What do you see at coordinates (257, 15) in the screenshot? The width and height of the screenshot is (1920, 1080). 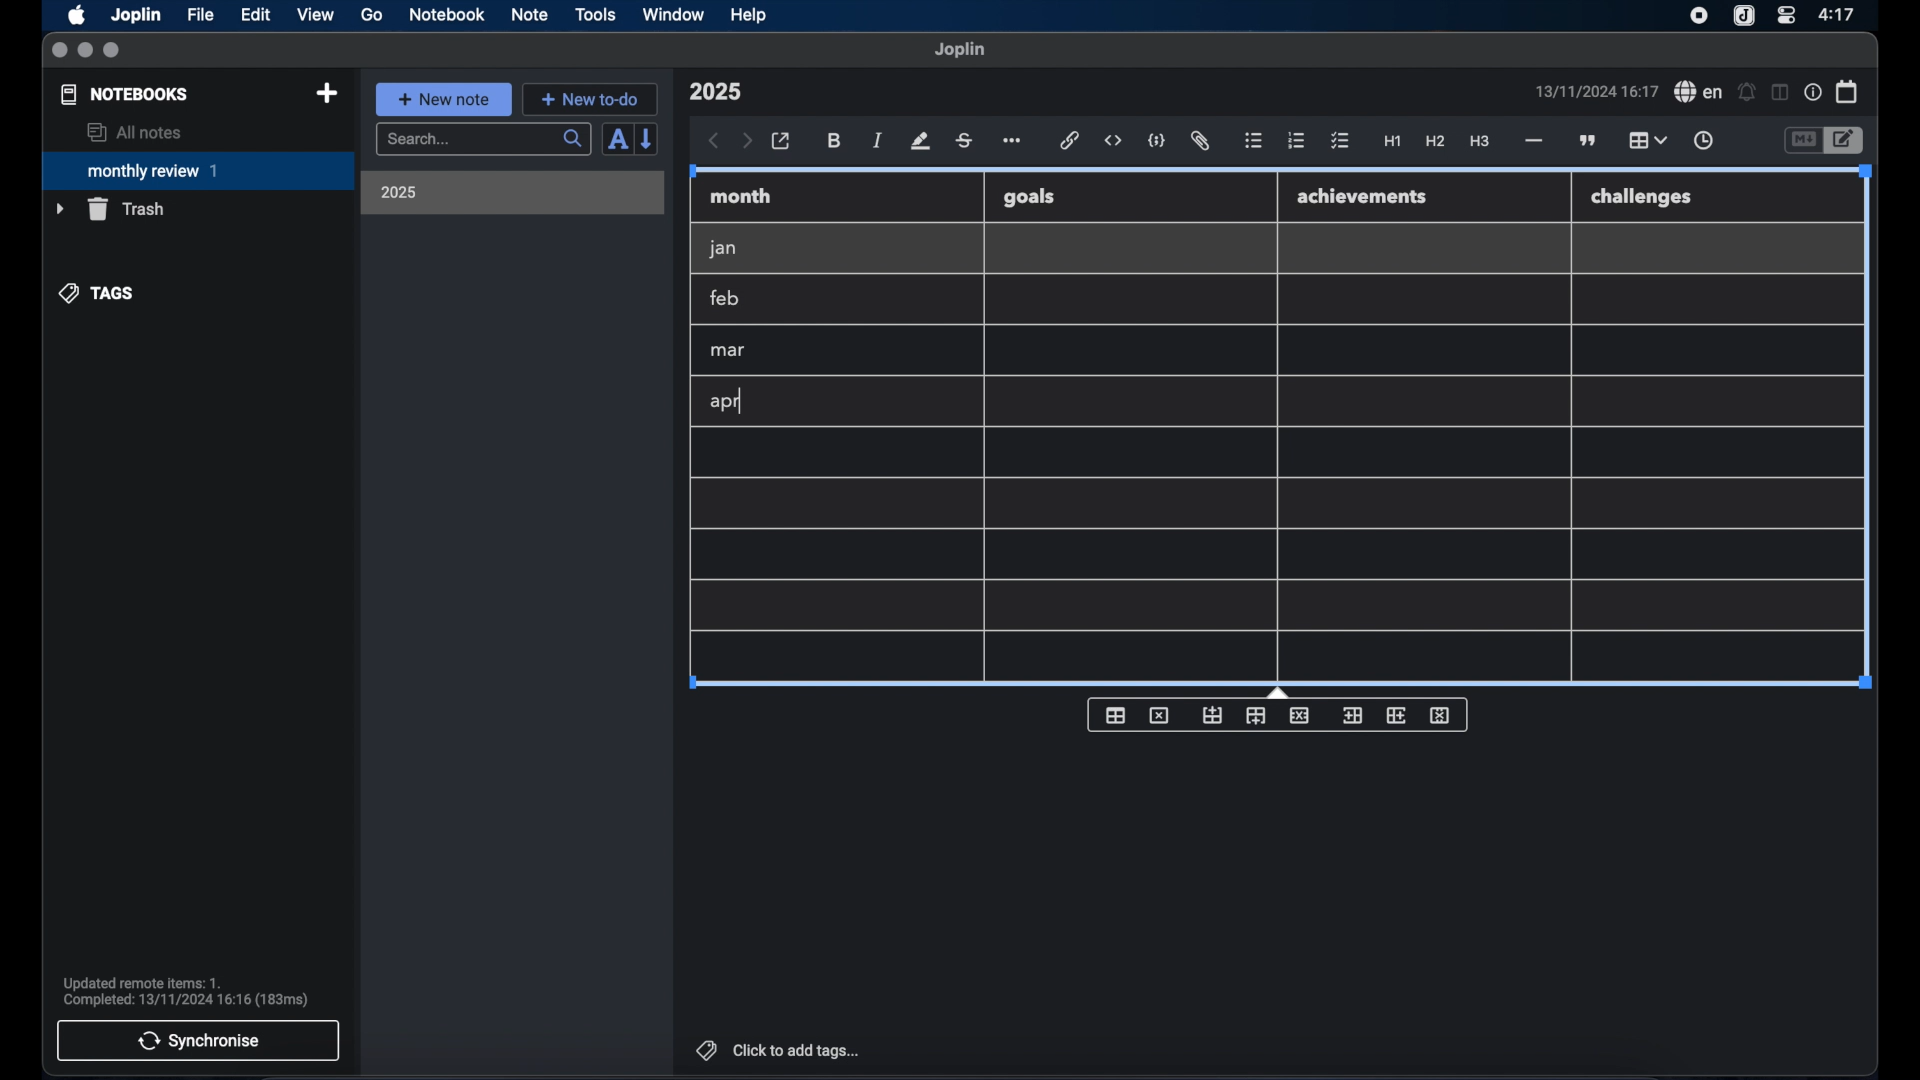 I see `edit` at bounding box center [257, 15].